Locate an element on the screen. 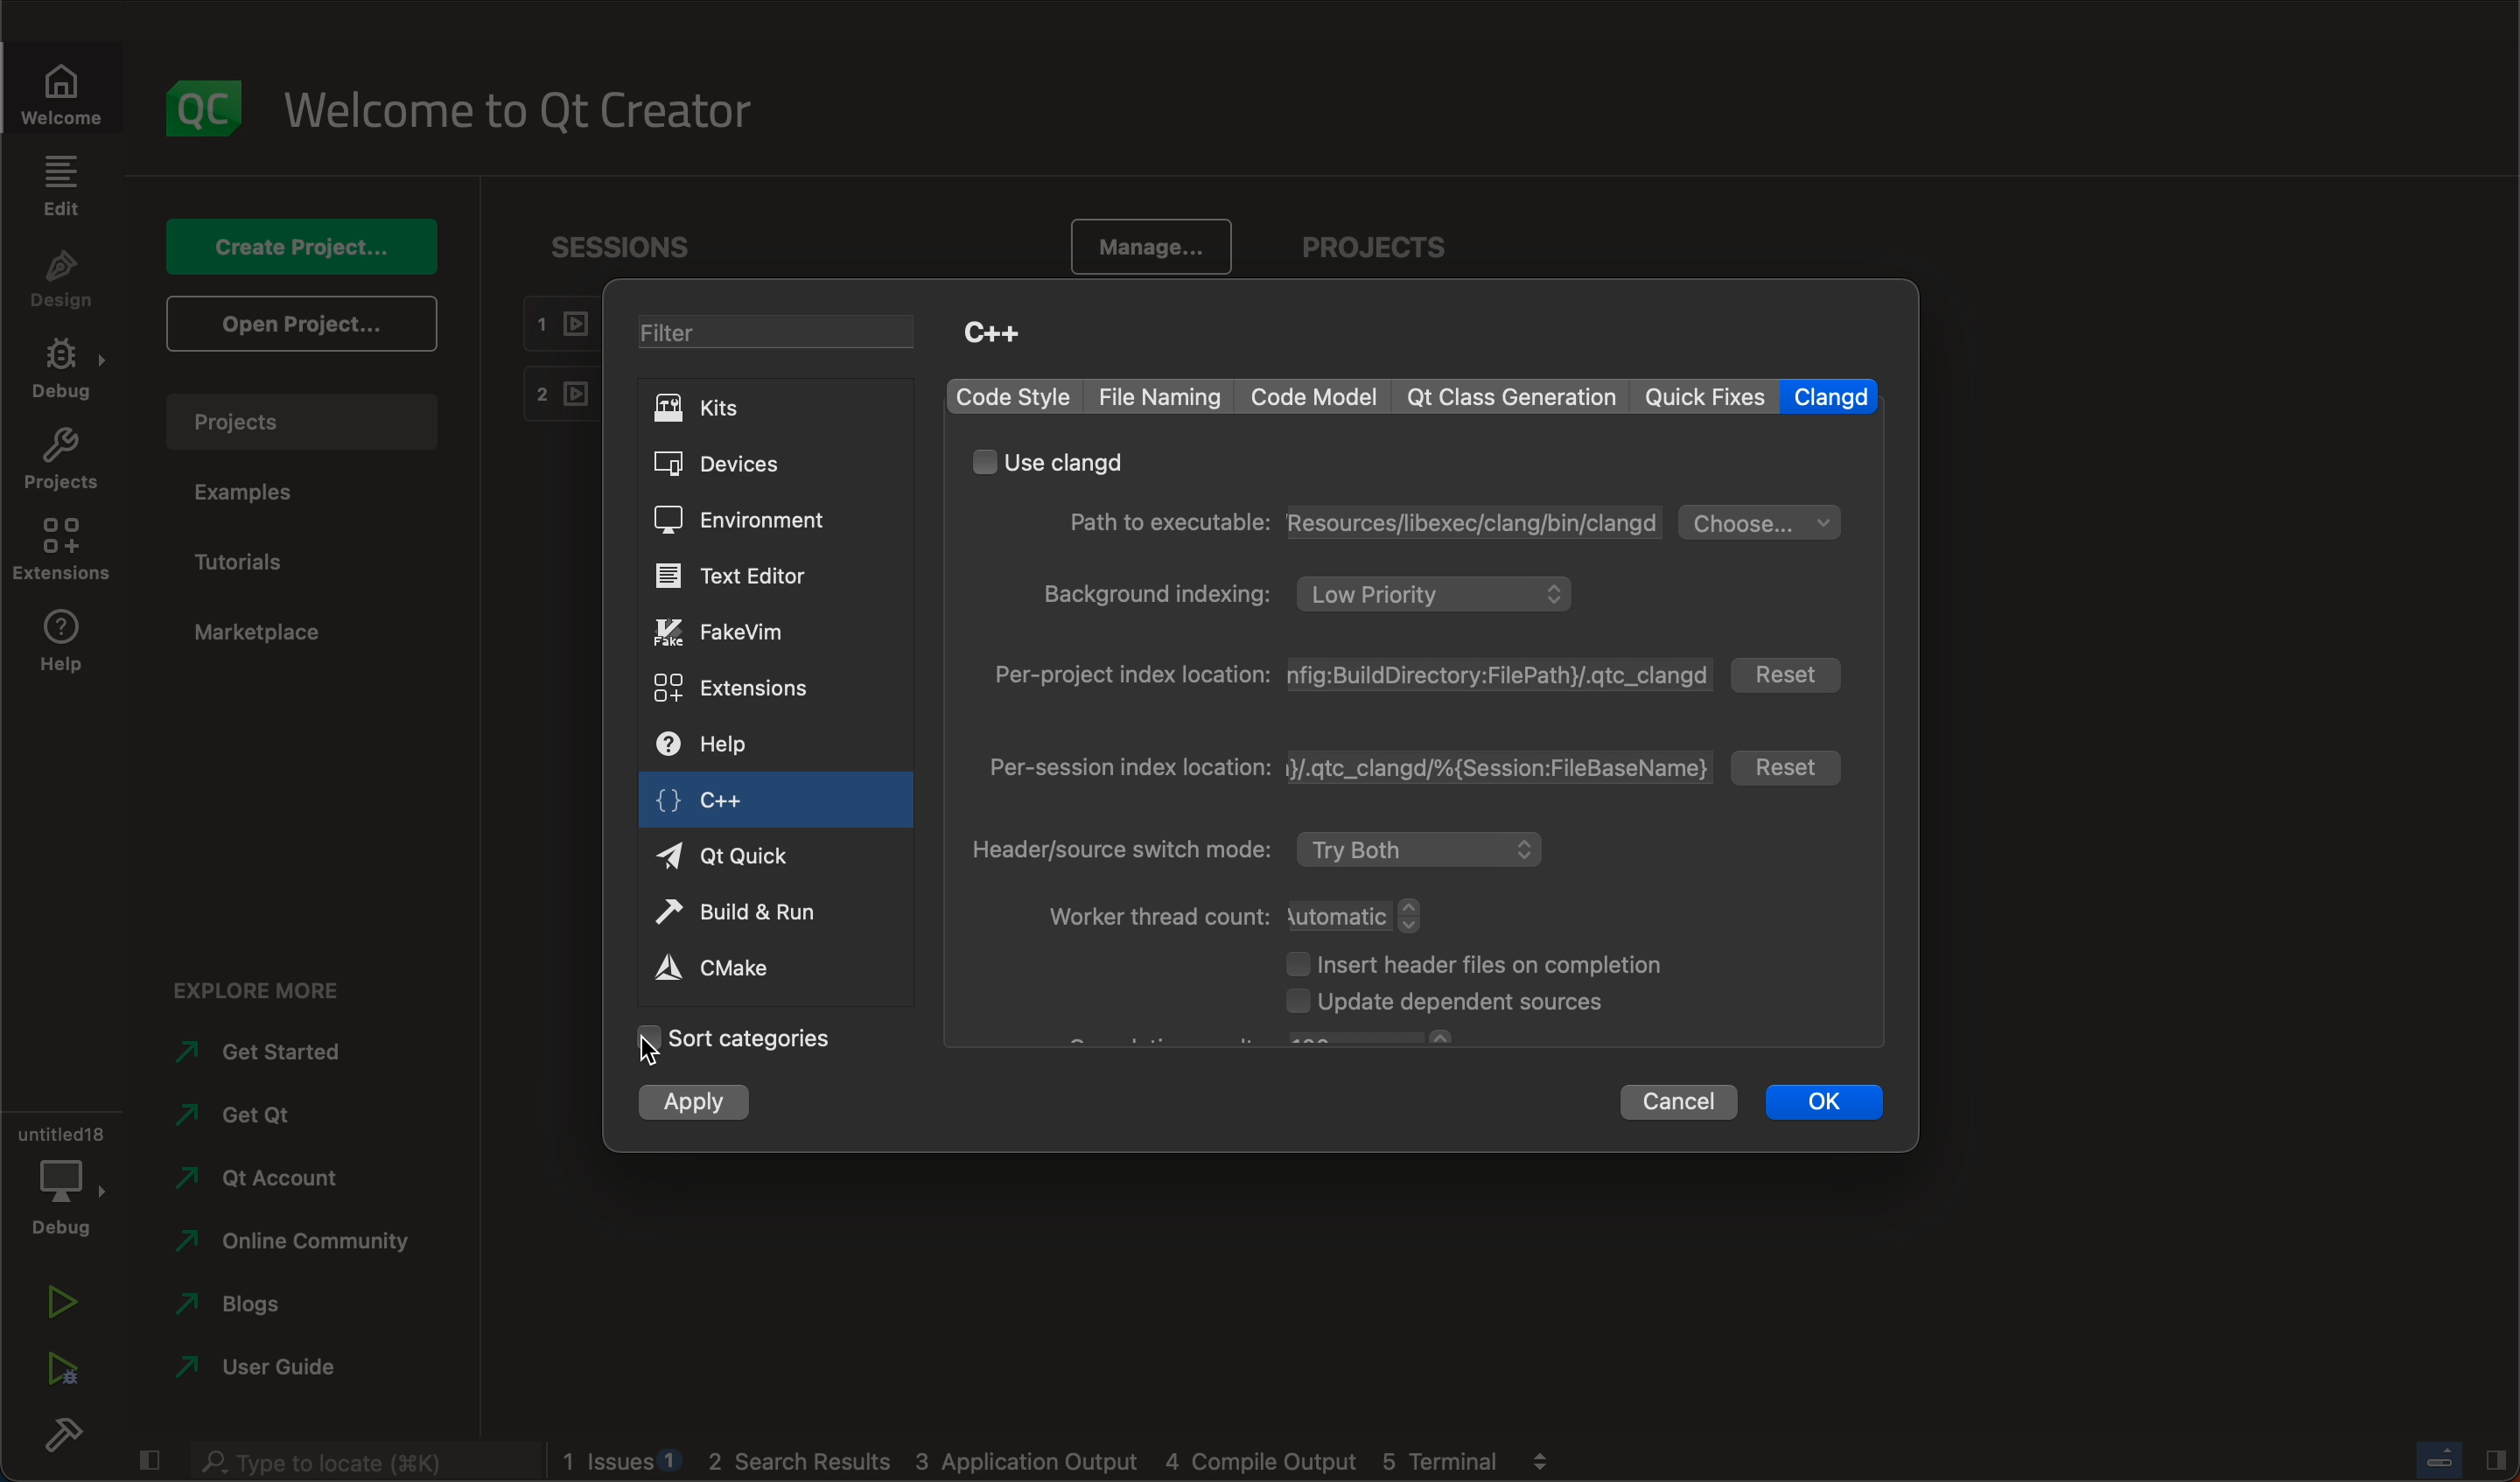 The width and height of the screenshot is (2520, 1482). code is located at coordinates (1313, 396).